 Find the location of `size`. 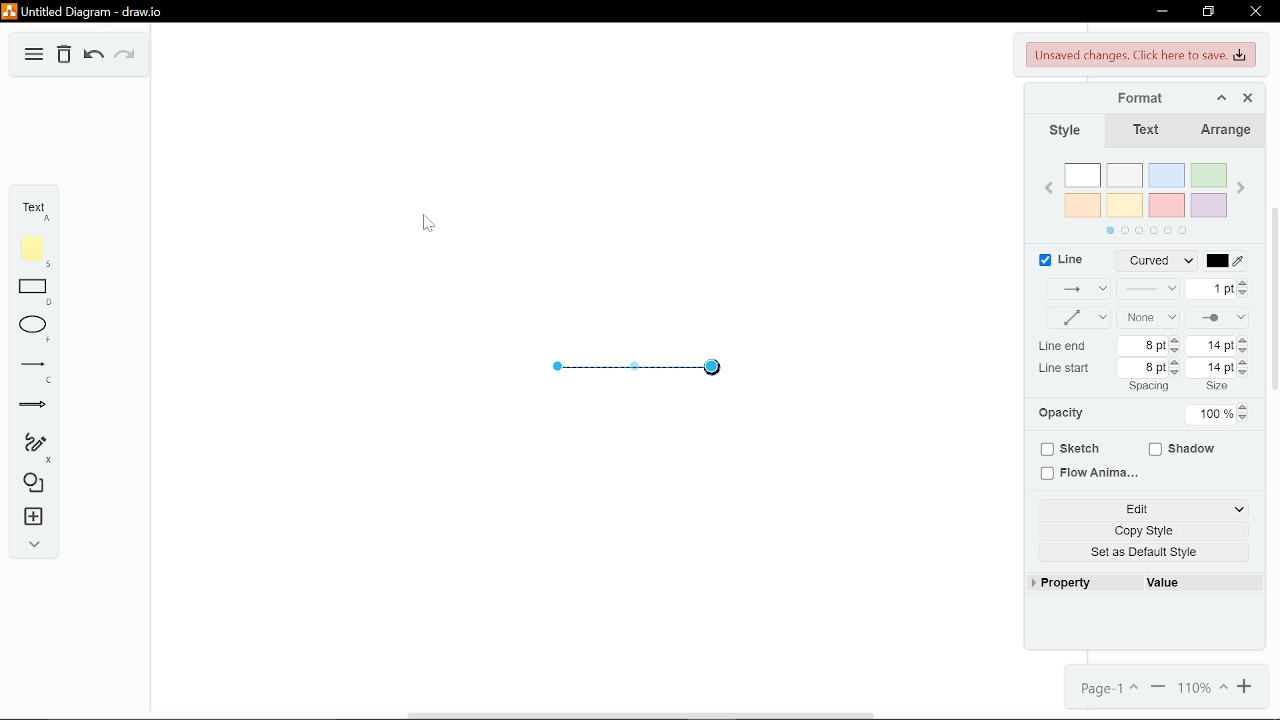

size is located at coordinates (1217, 385).